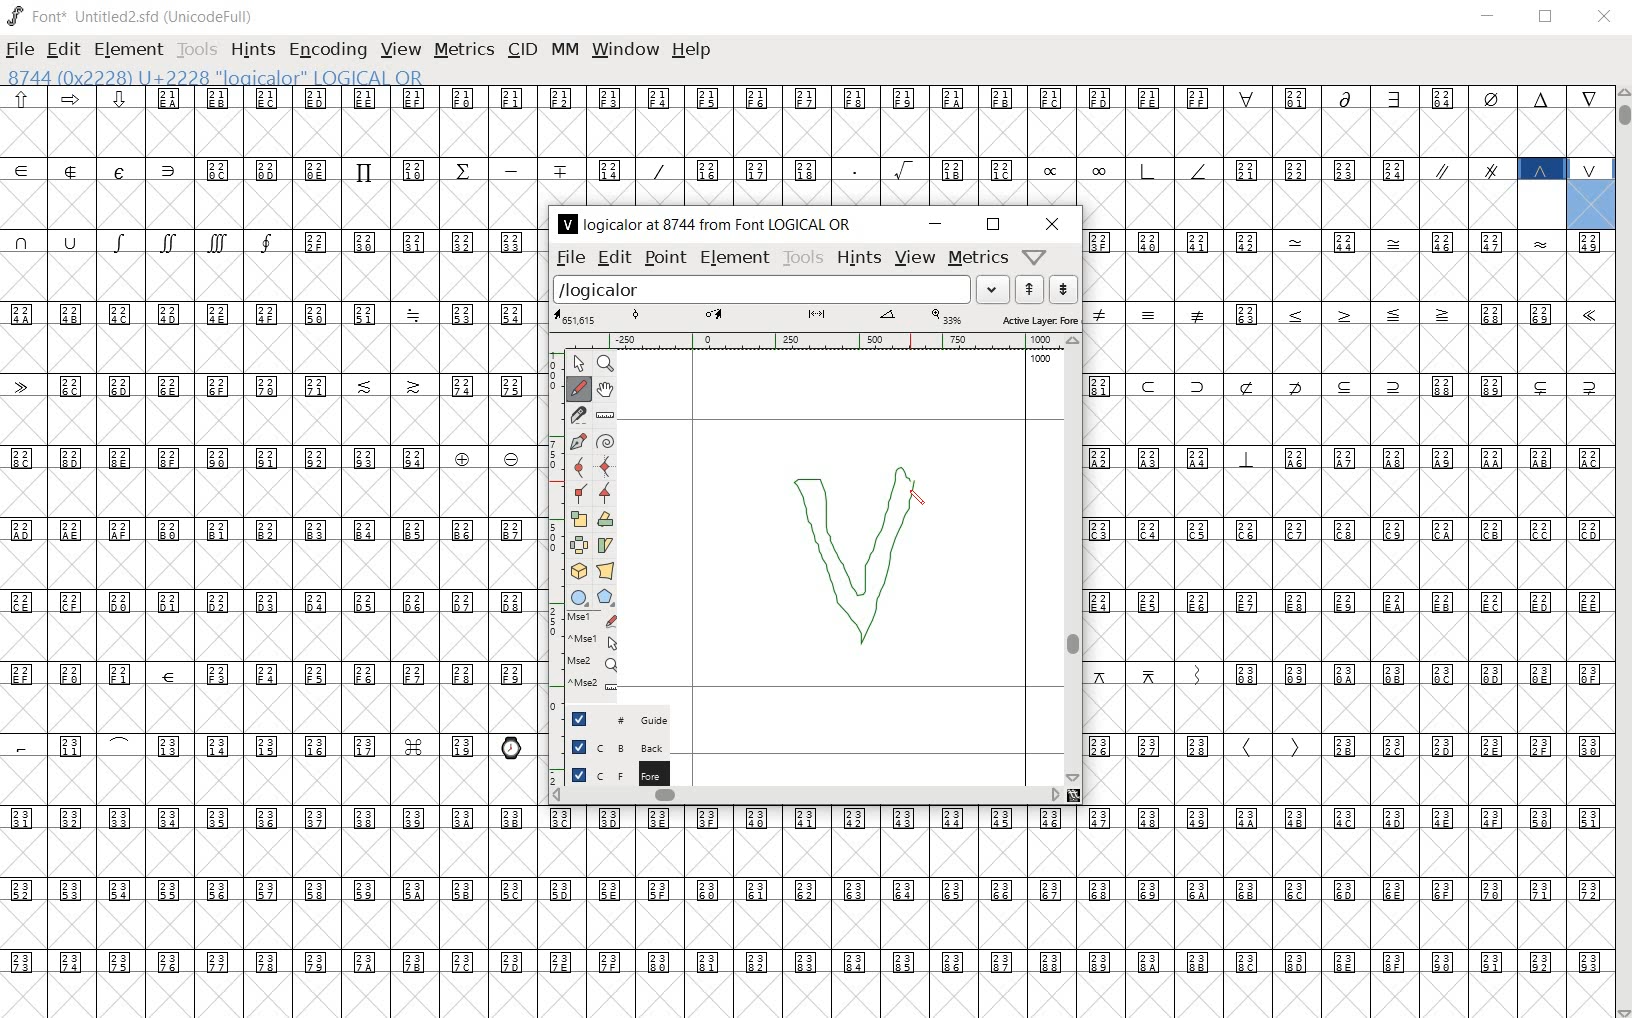  I want to click on tools, so click(196, 50).